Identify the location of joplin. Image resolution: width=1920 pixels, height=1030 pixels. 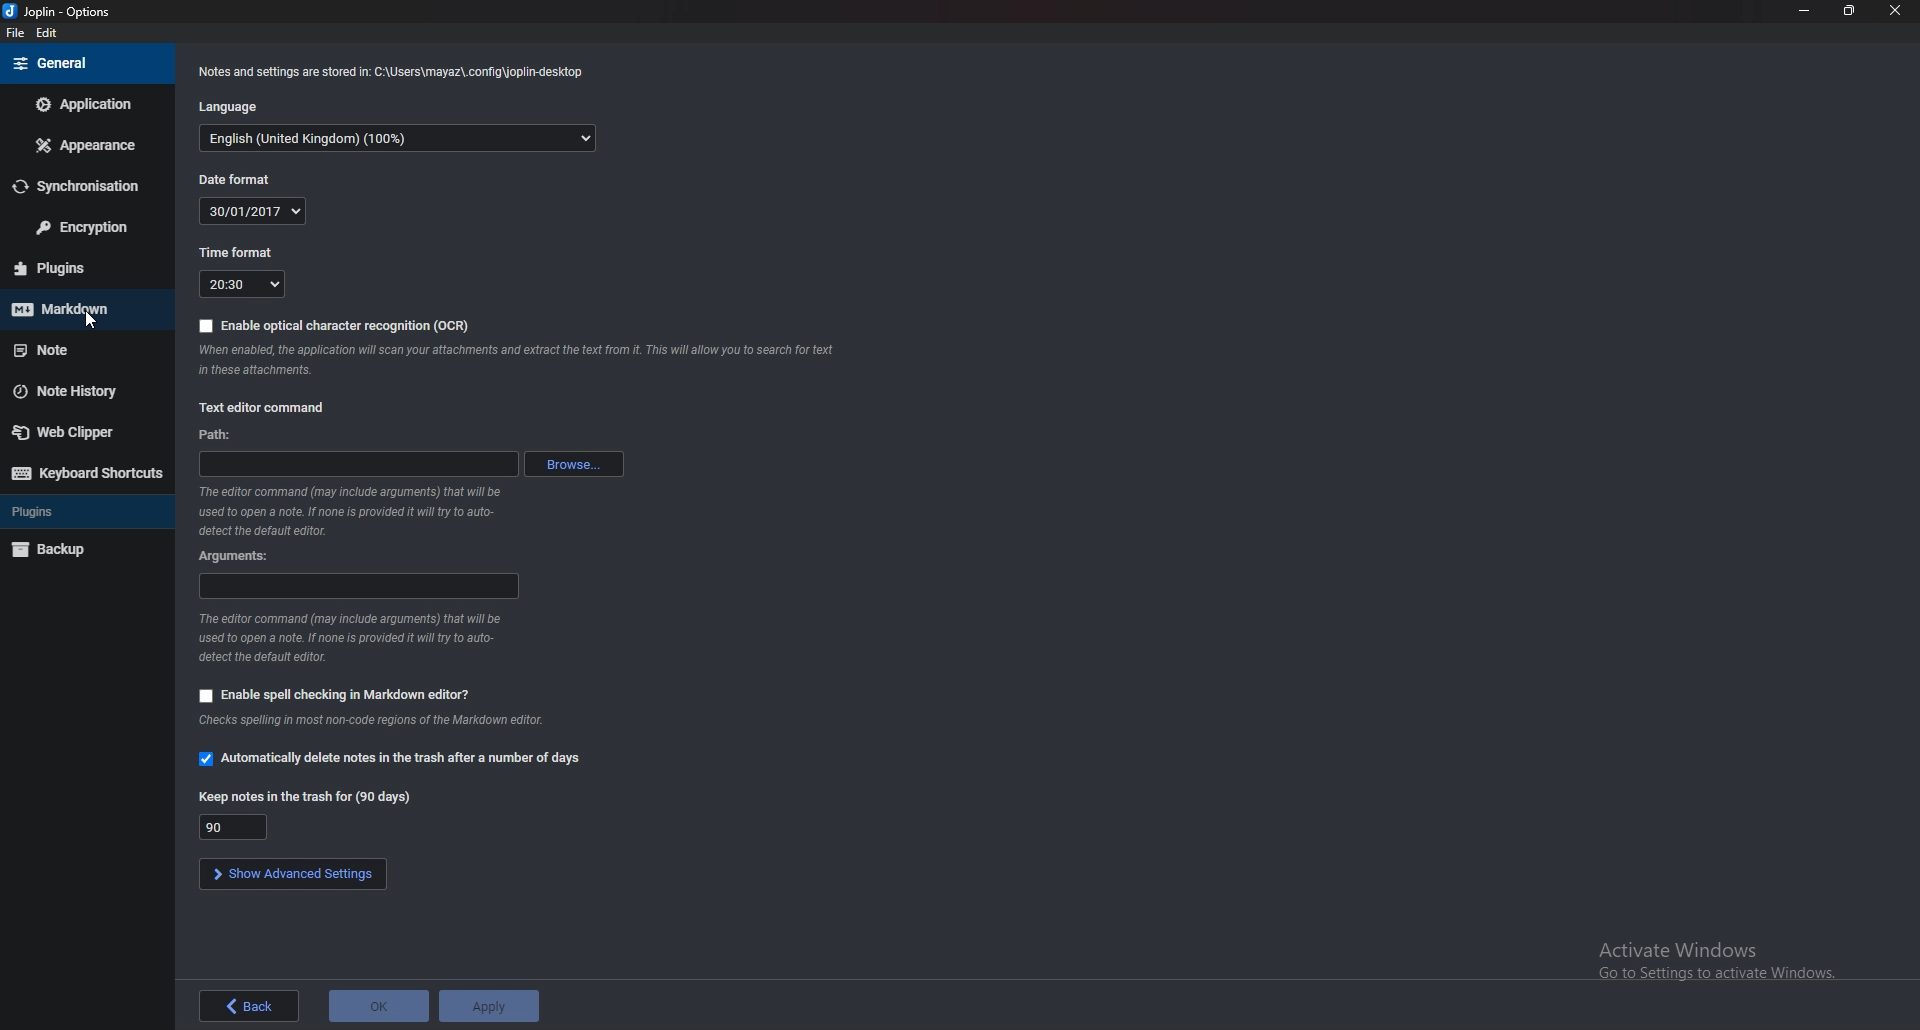
(62, 11).